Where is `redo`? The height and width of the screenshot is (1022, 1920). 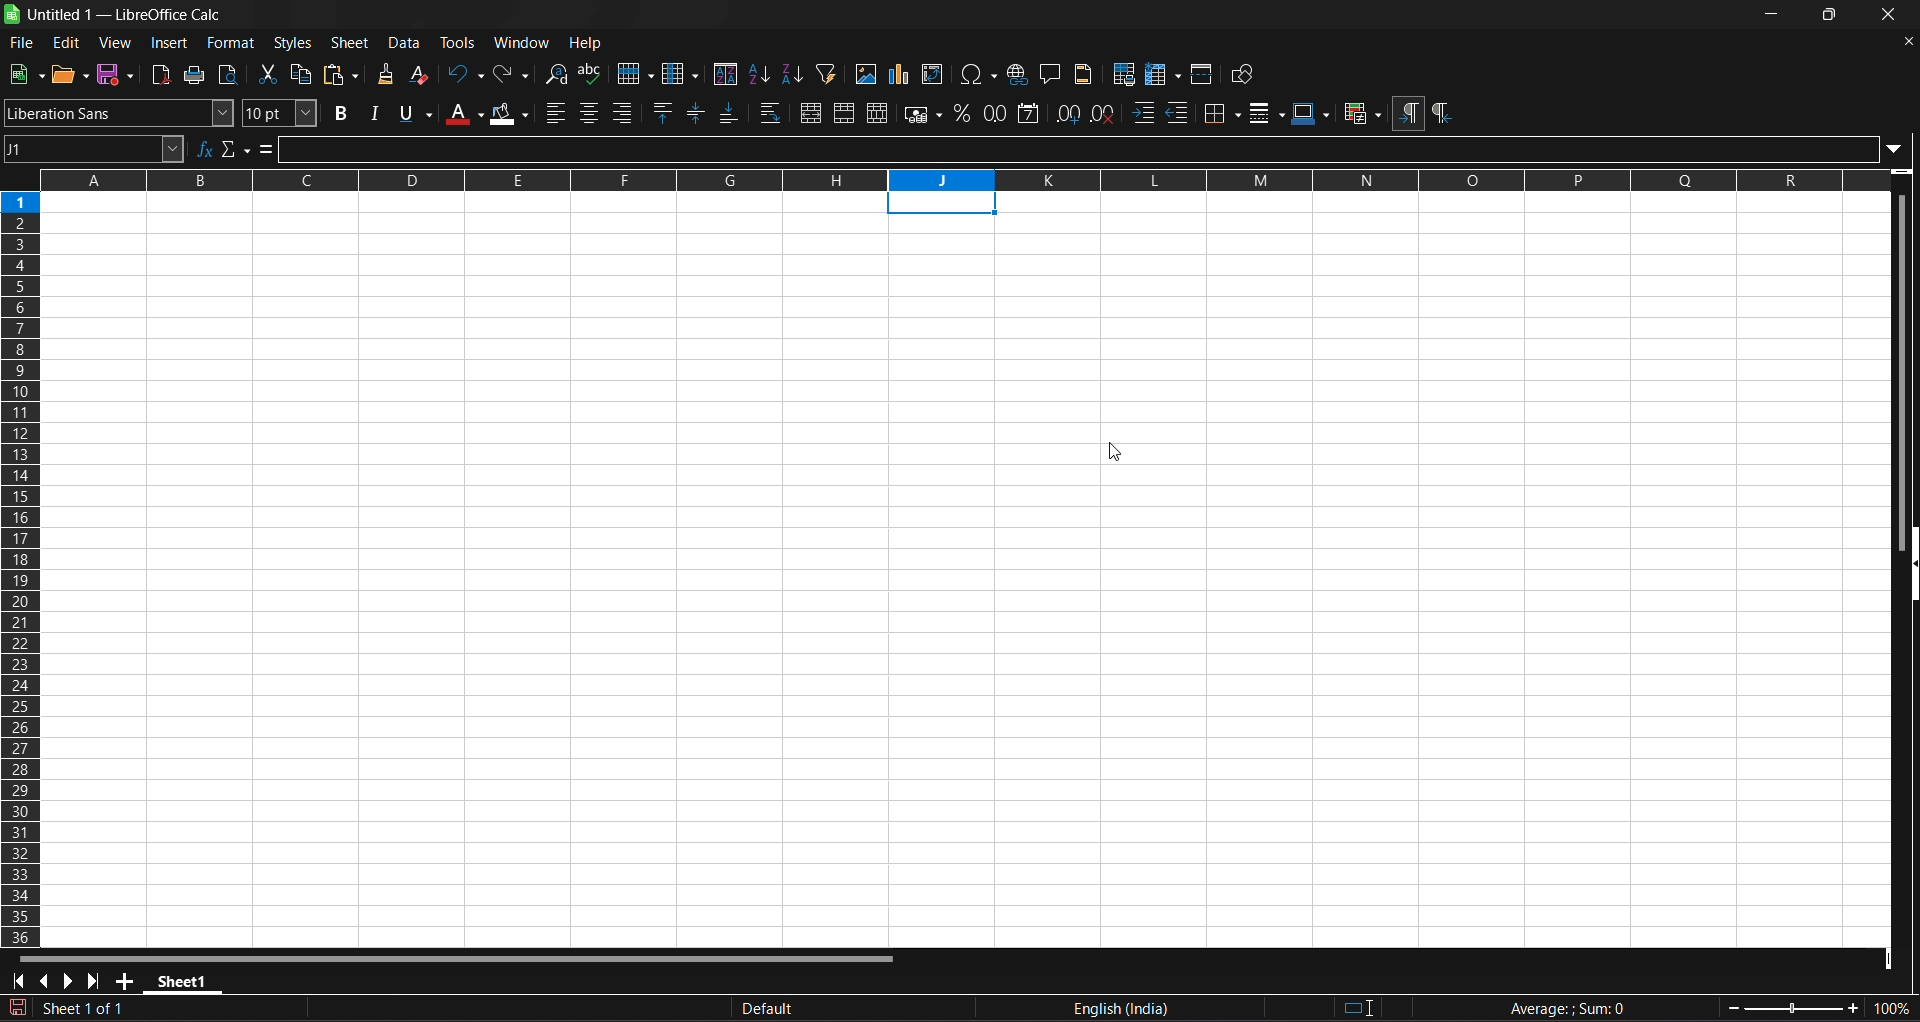 redo is located at coordinates (511, 74).